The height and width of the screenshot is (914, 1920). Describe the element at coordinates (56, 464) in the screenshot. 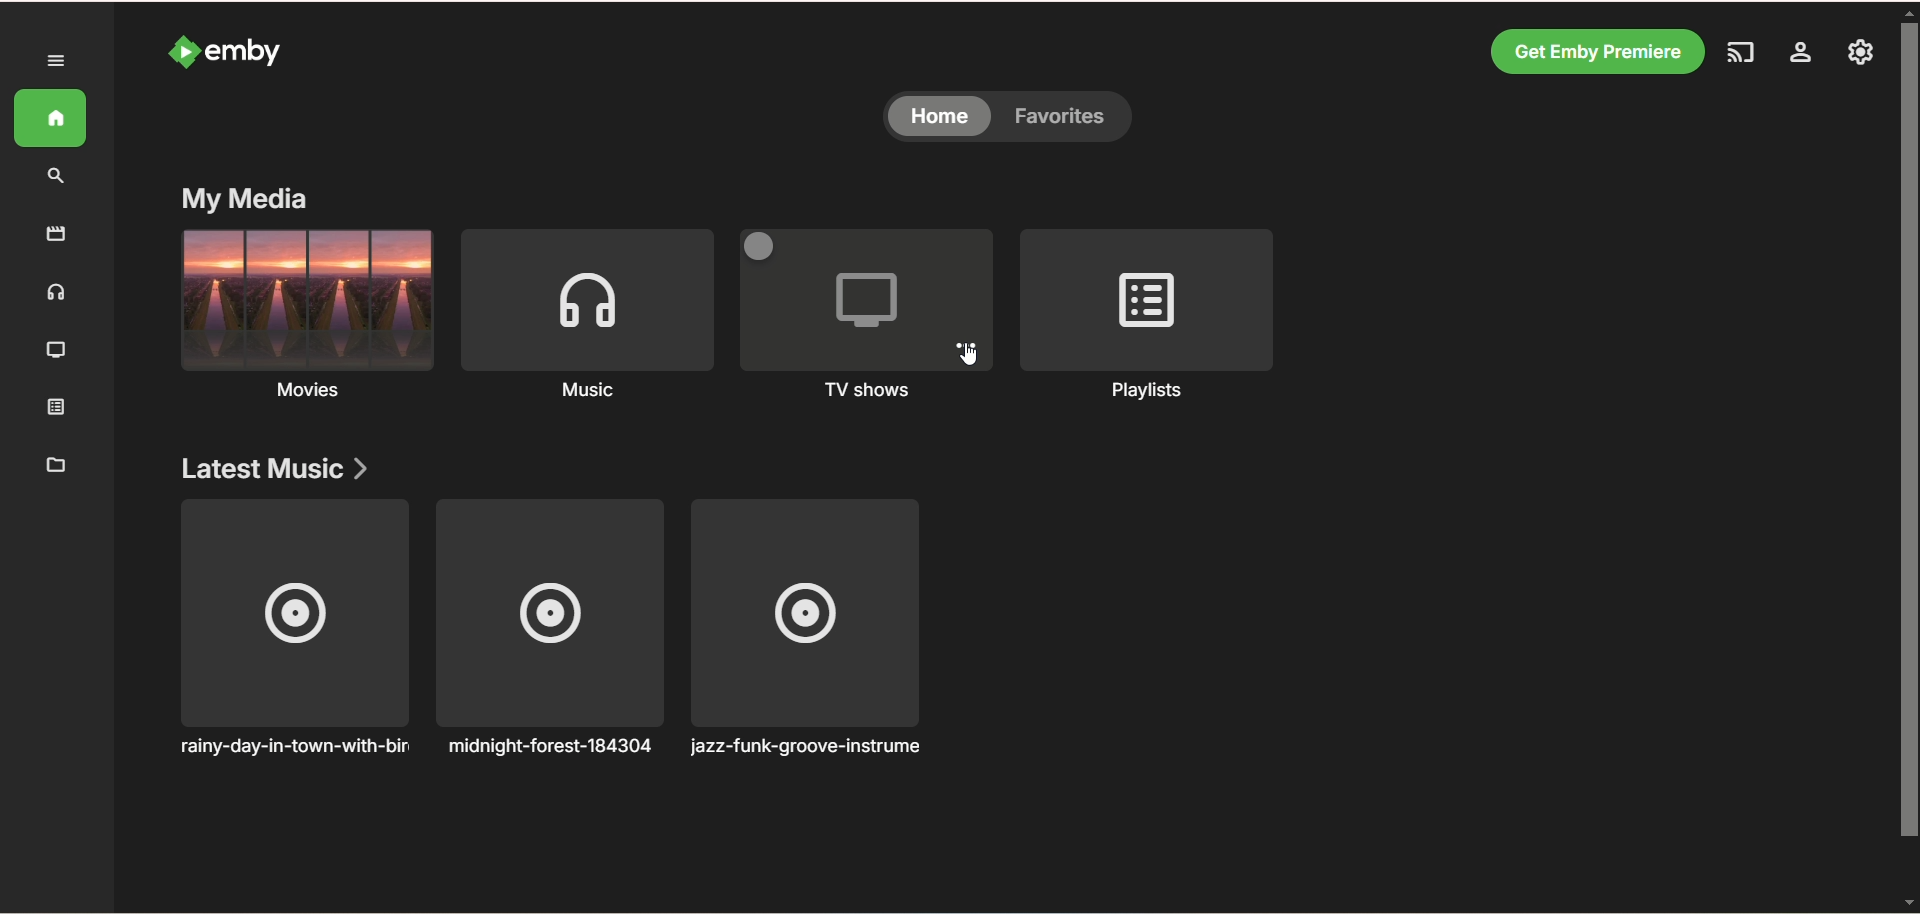

I see `manage metadata` at that location.